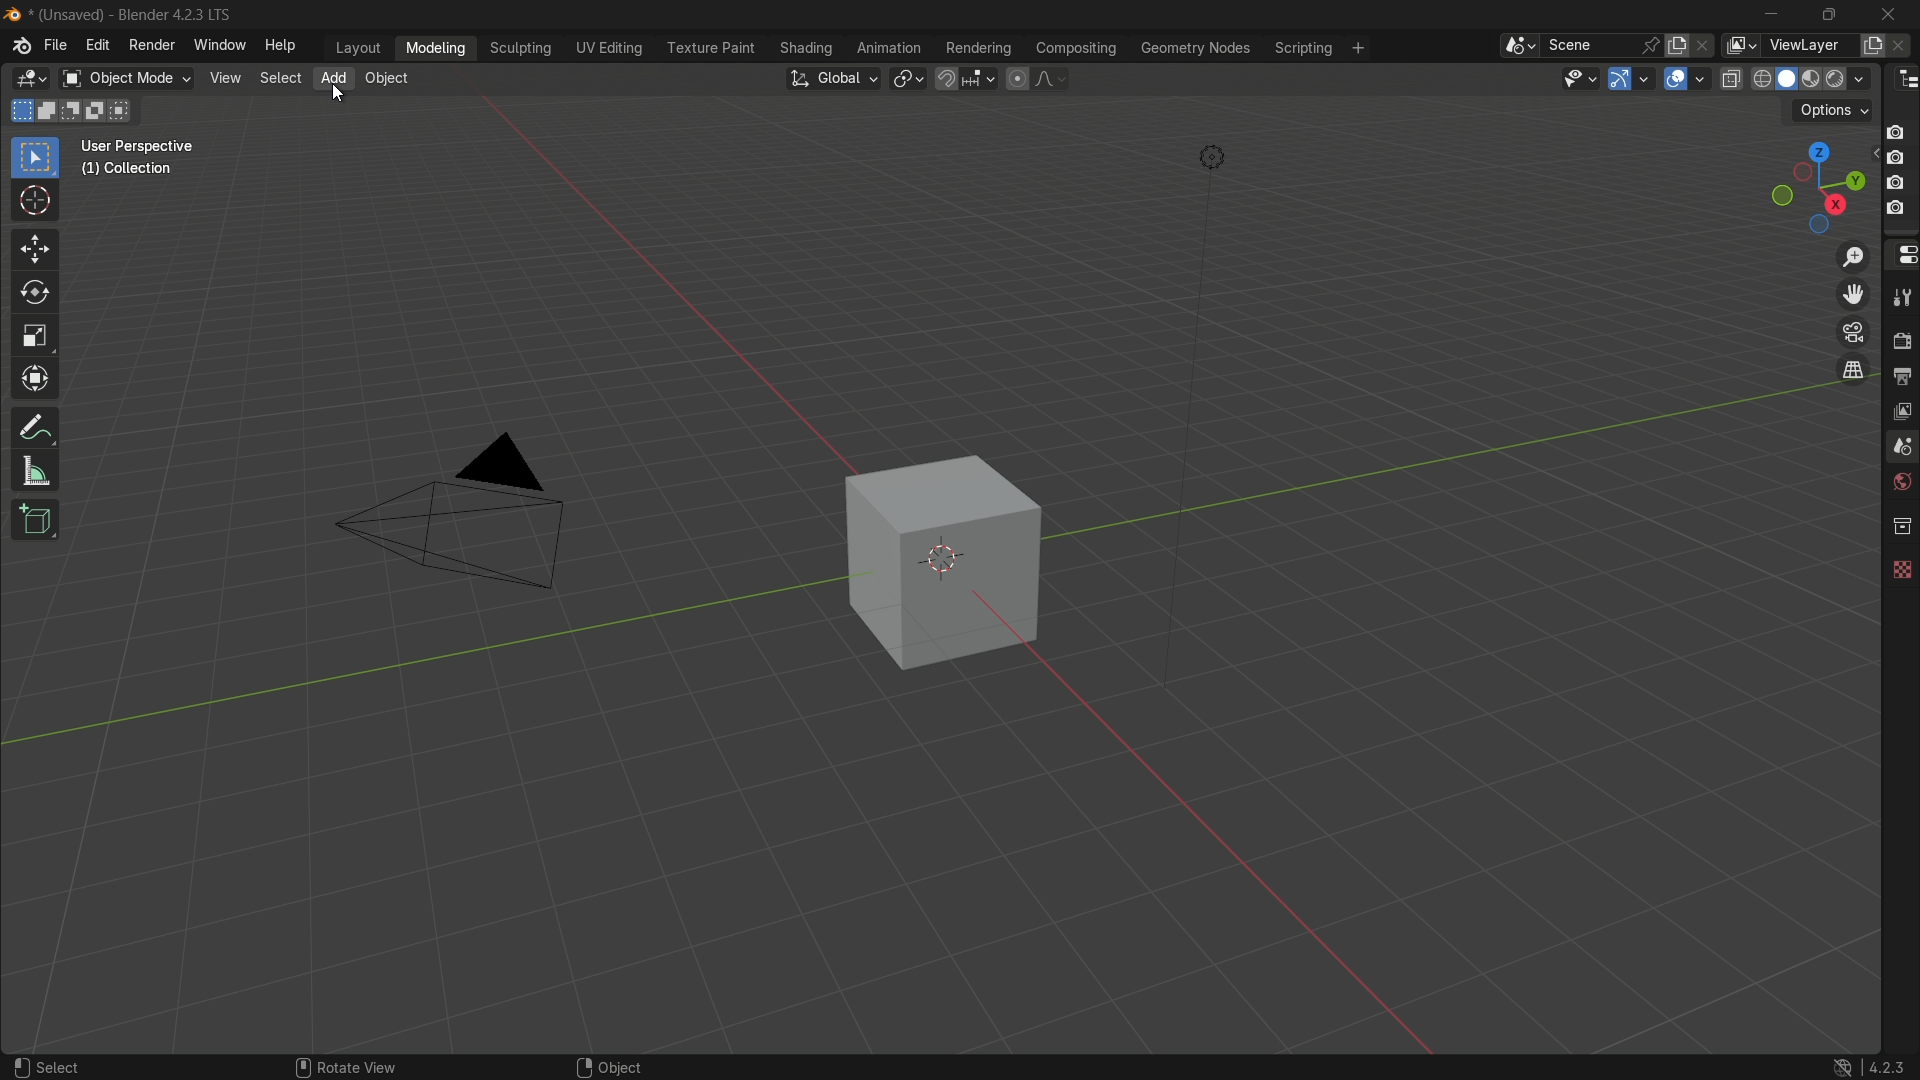  What do you see at coordinates (1900, 526) in the screenshot?
I see `collections` at bounding box center [1900, 526].